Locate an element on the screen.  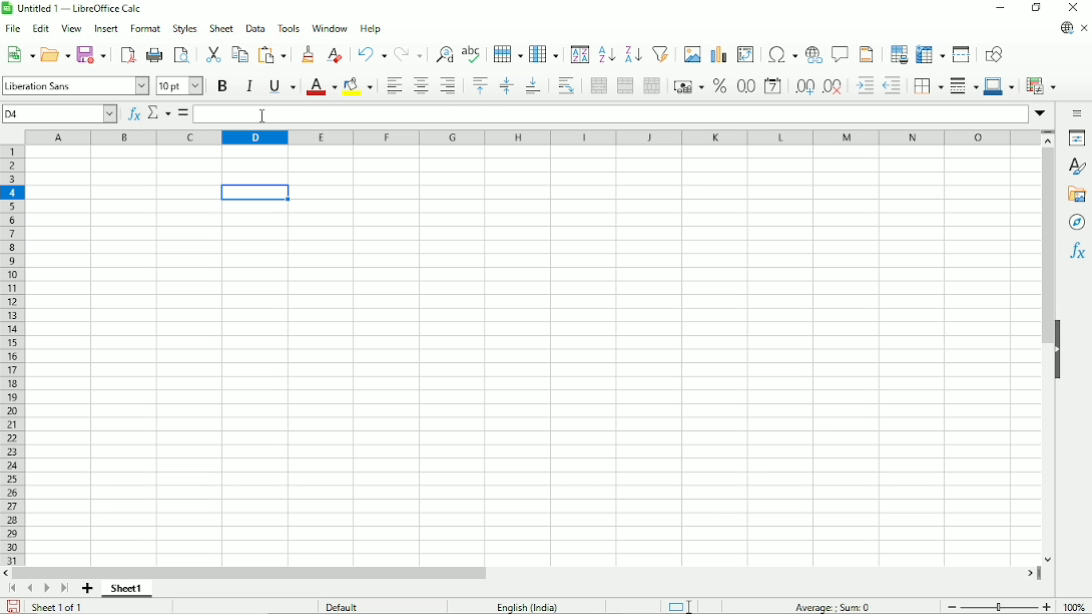
New is located at coordinates (21, 53).